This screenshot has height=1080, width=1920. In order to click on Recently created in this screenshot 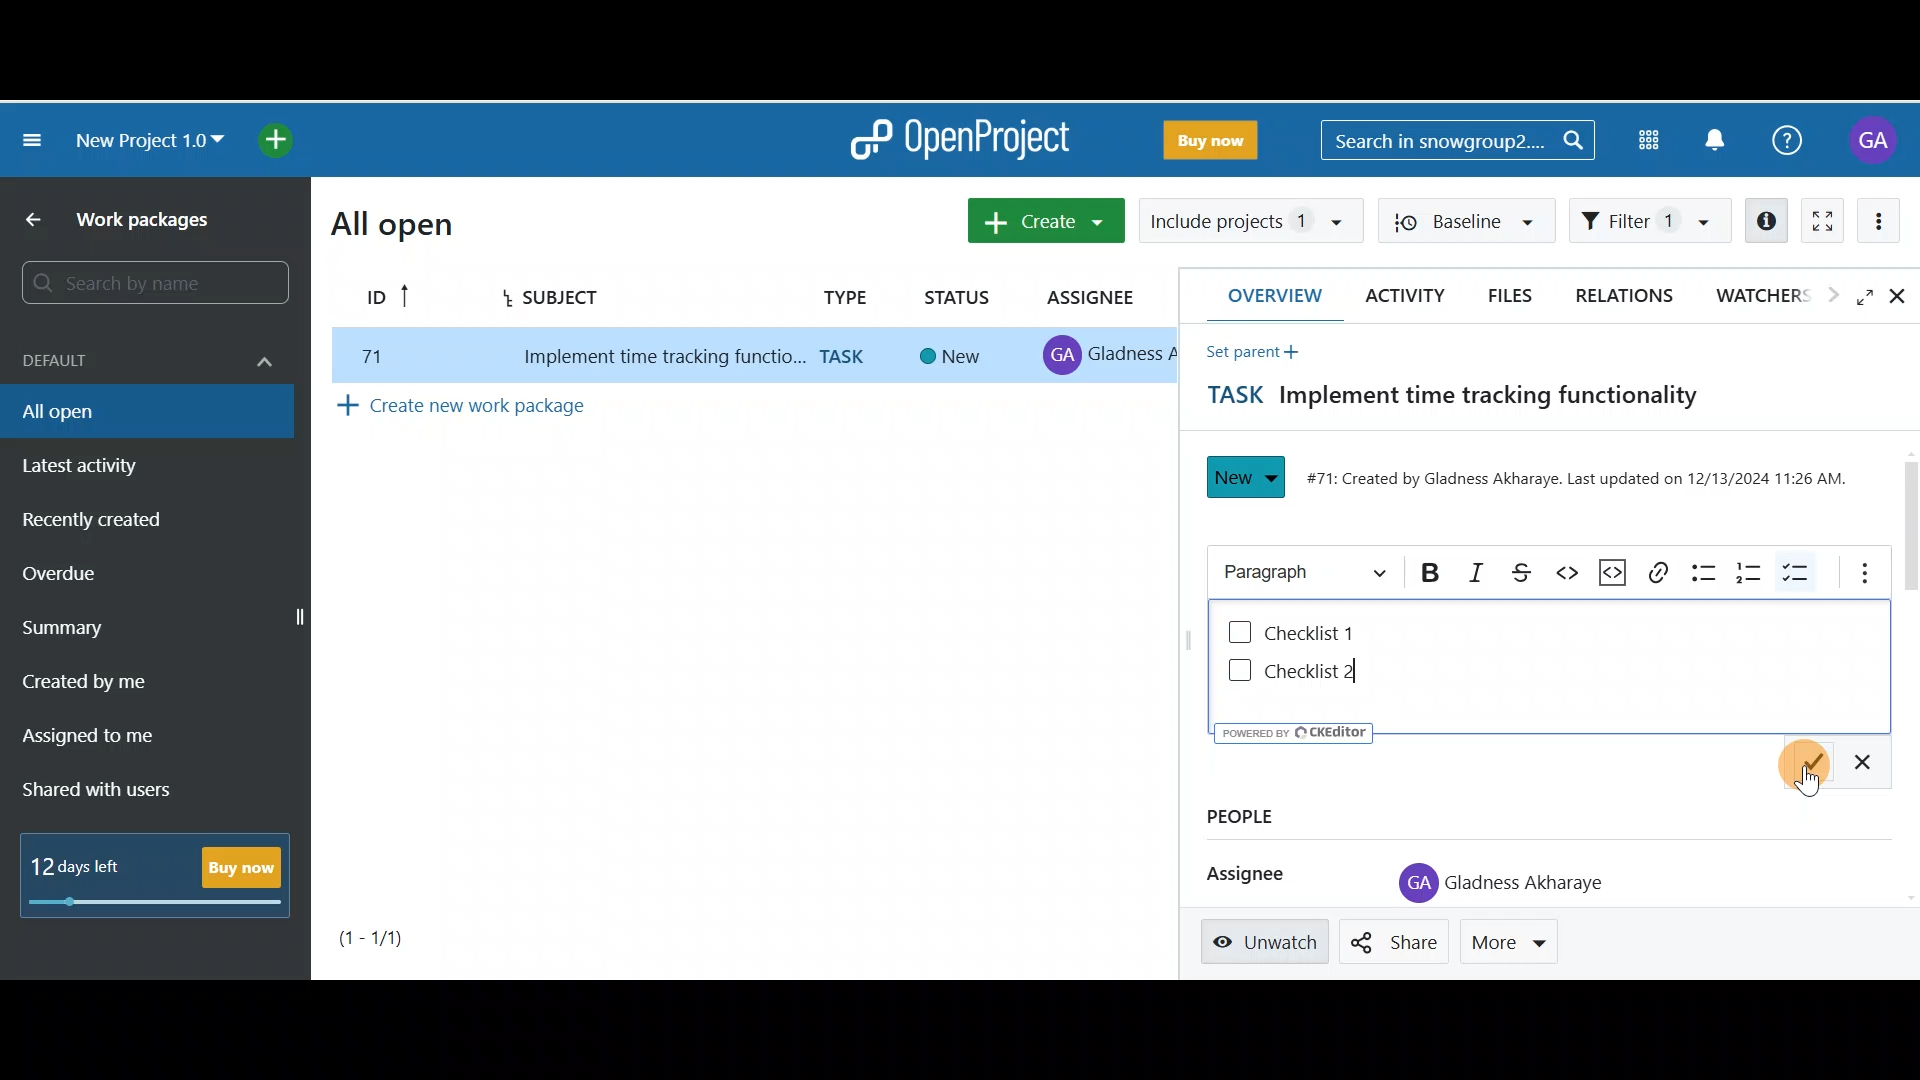, I will do `click(96, 521)`.